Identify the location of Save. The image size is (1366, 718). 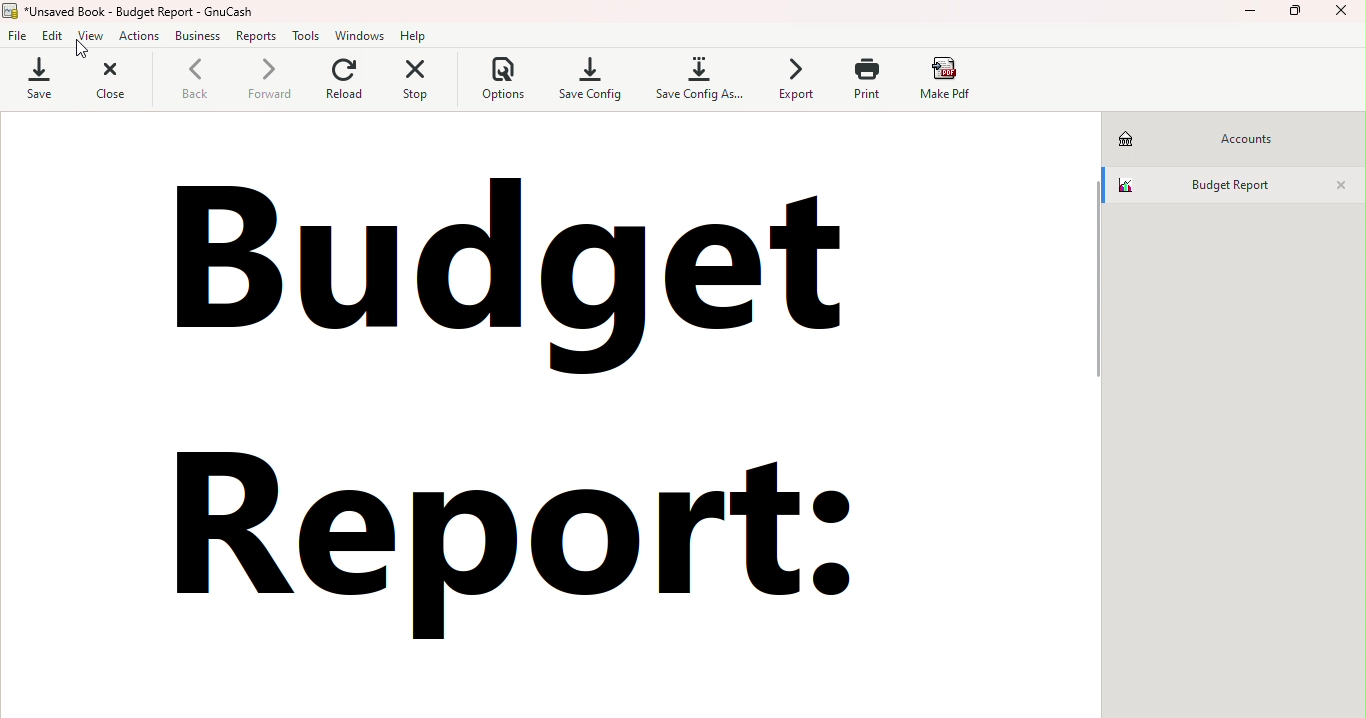
(36, 79).